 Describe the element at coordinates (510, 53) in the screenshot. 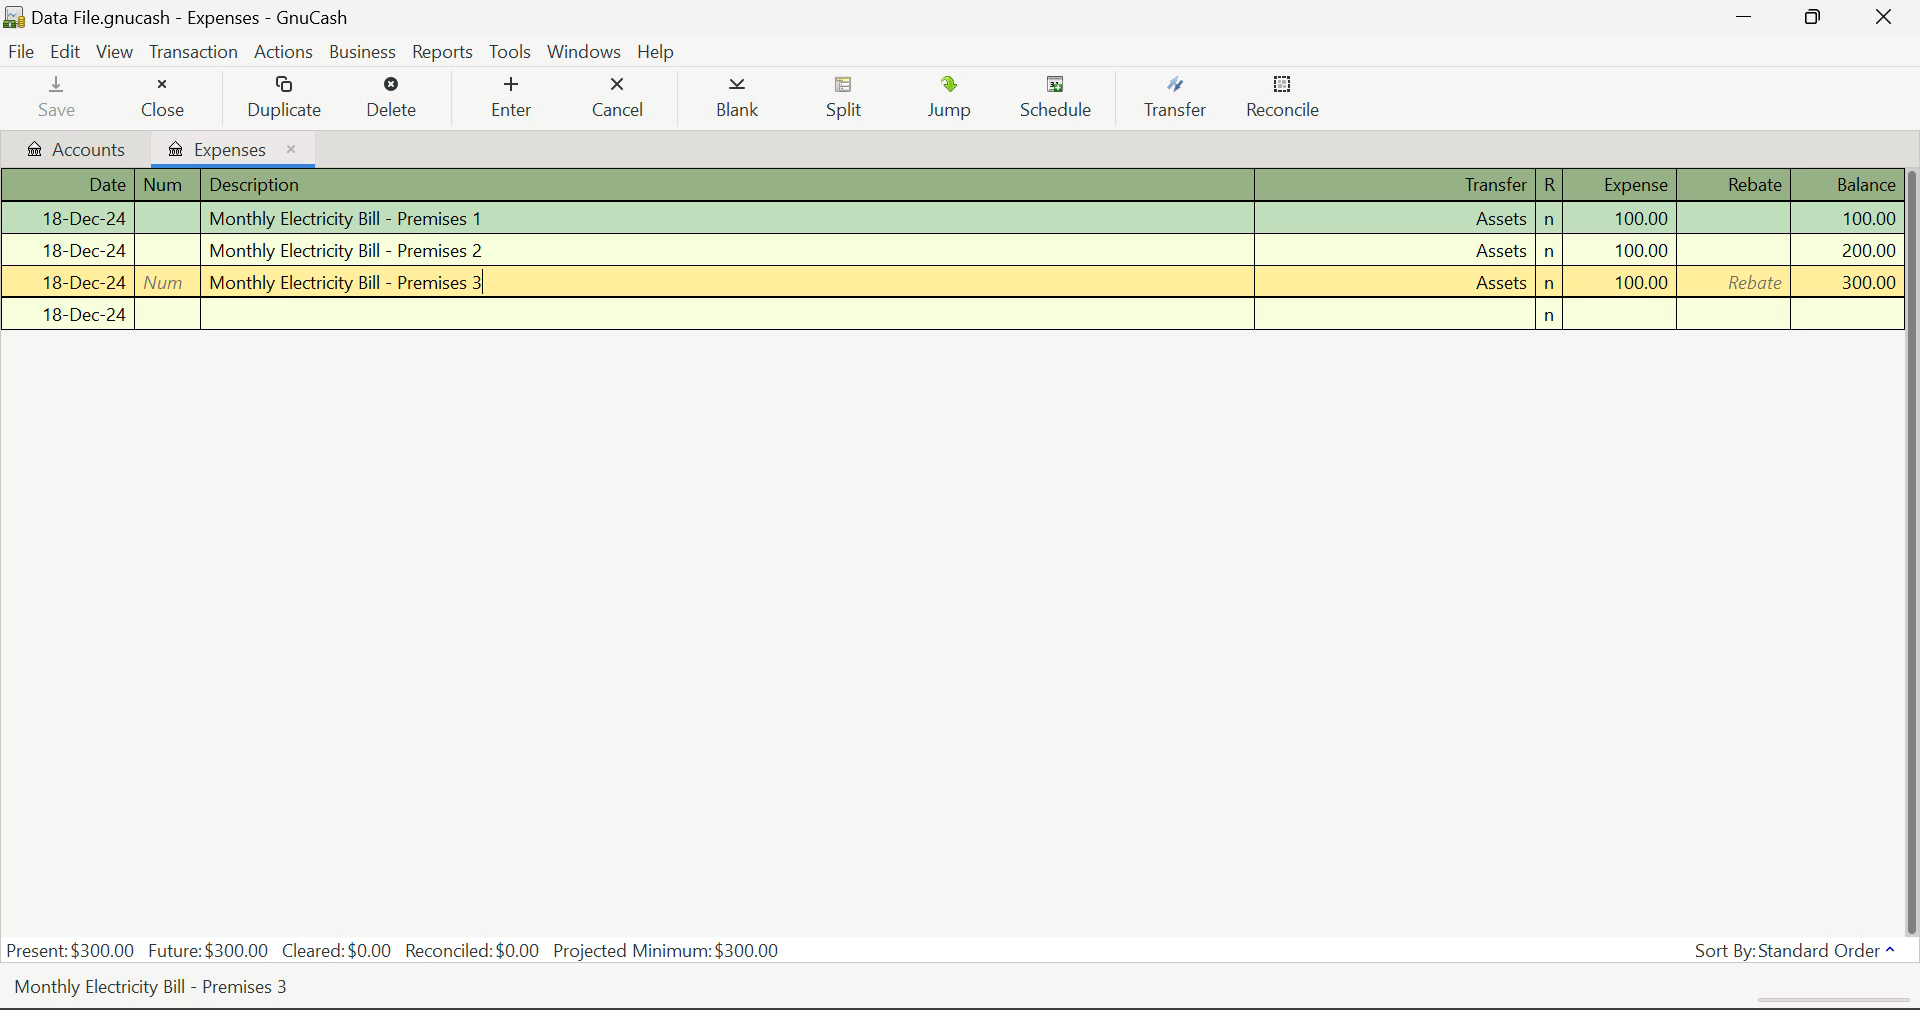

I see `Tools` at that location.